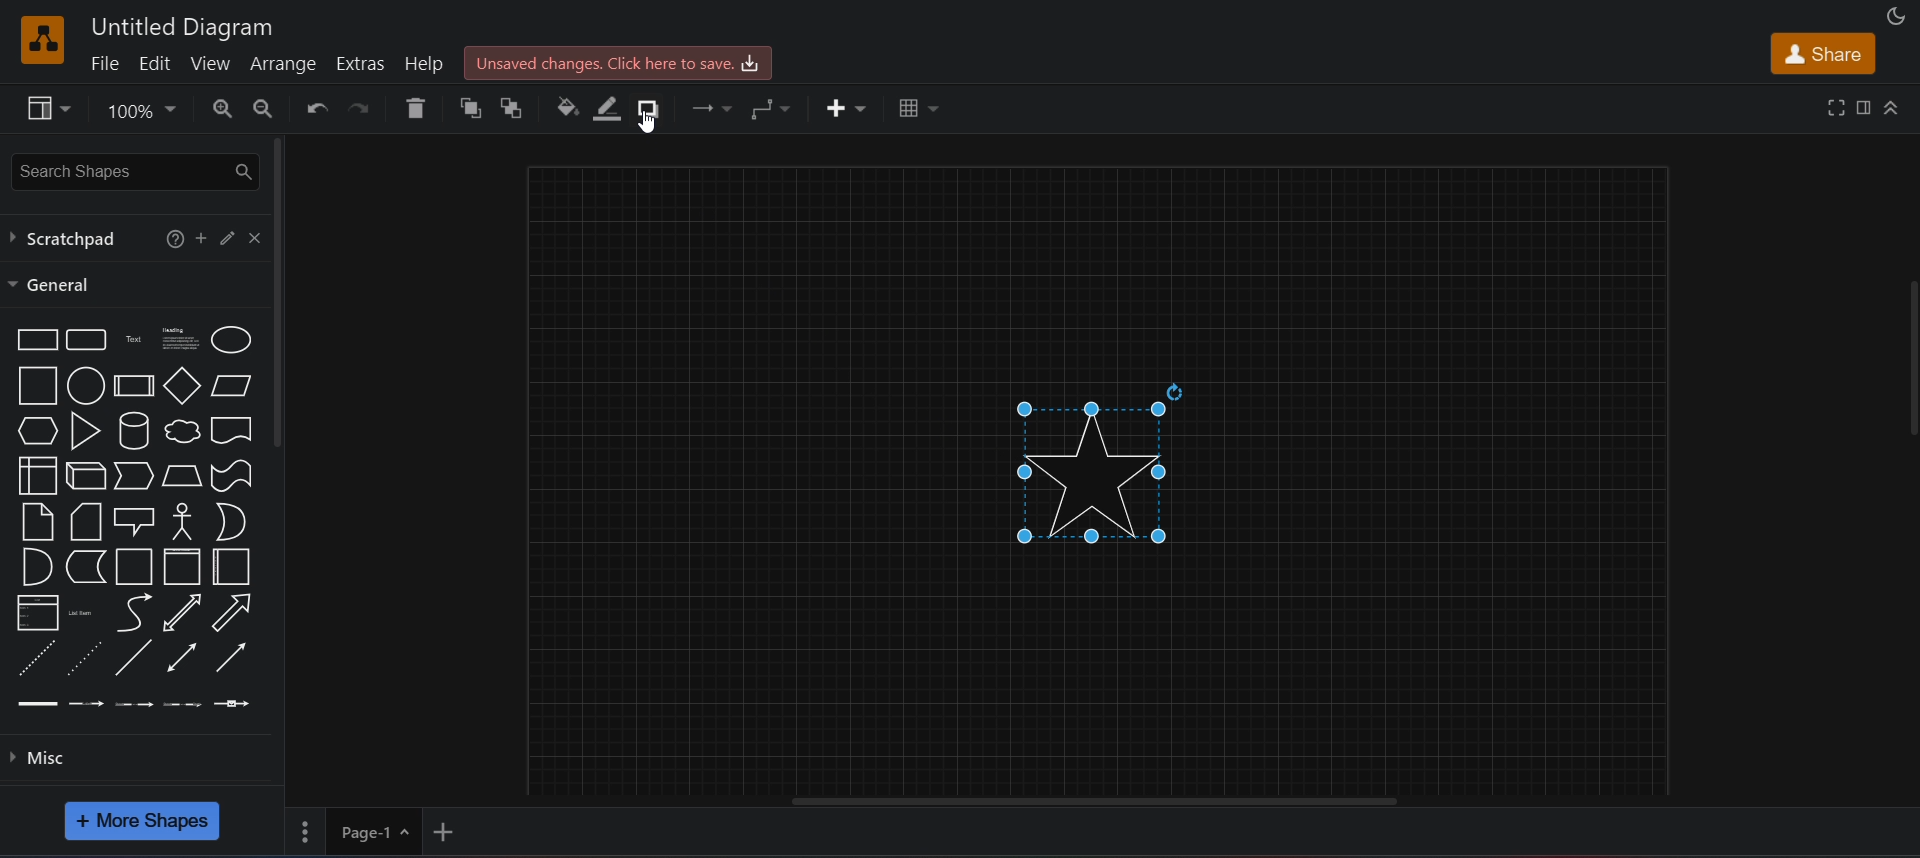 Image resolution: width=1920 pixels, height=858 pixels. What do you see at coordinates (140, 760) in the screenshot?
I see `misc` at bounding box center [140, 760].